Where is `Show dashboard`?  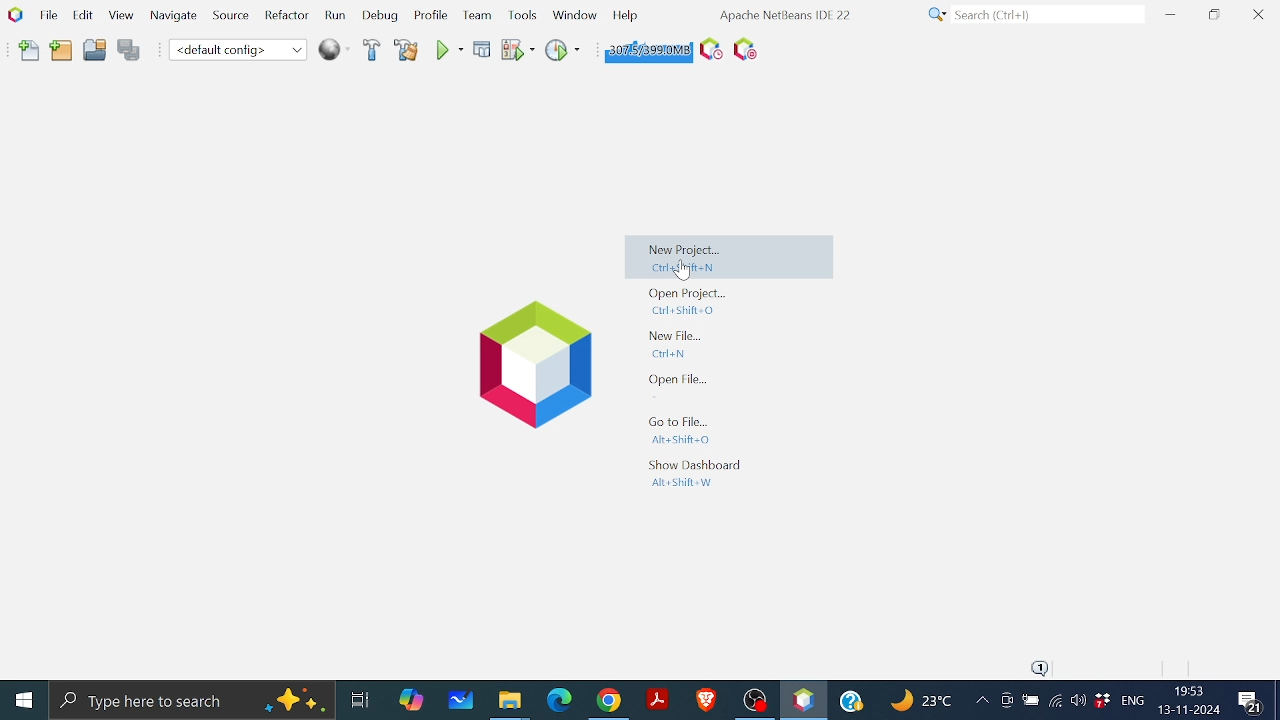 Show dashboard is located at coordinates (692, 473).